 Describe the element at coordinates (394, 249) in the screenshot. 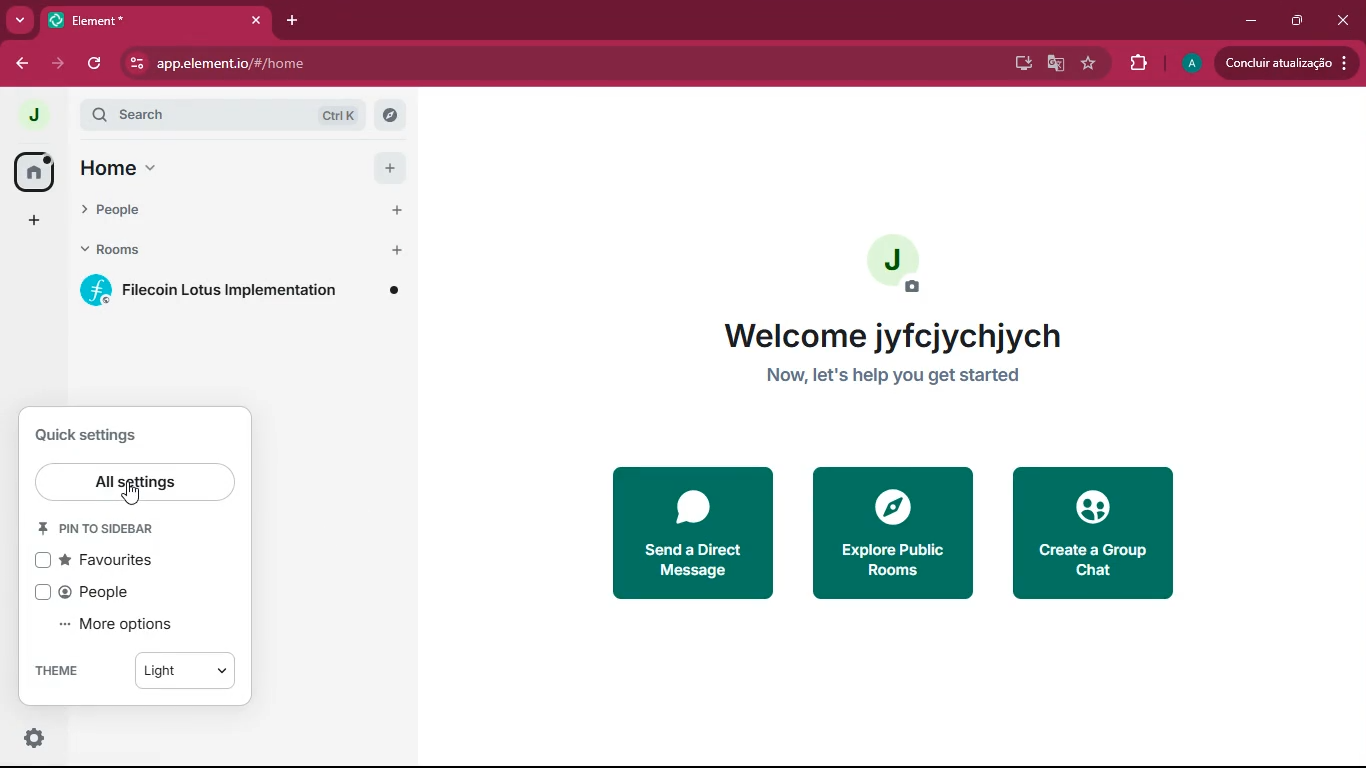

I see `add button` at that location.